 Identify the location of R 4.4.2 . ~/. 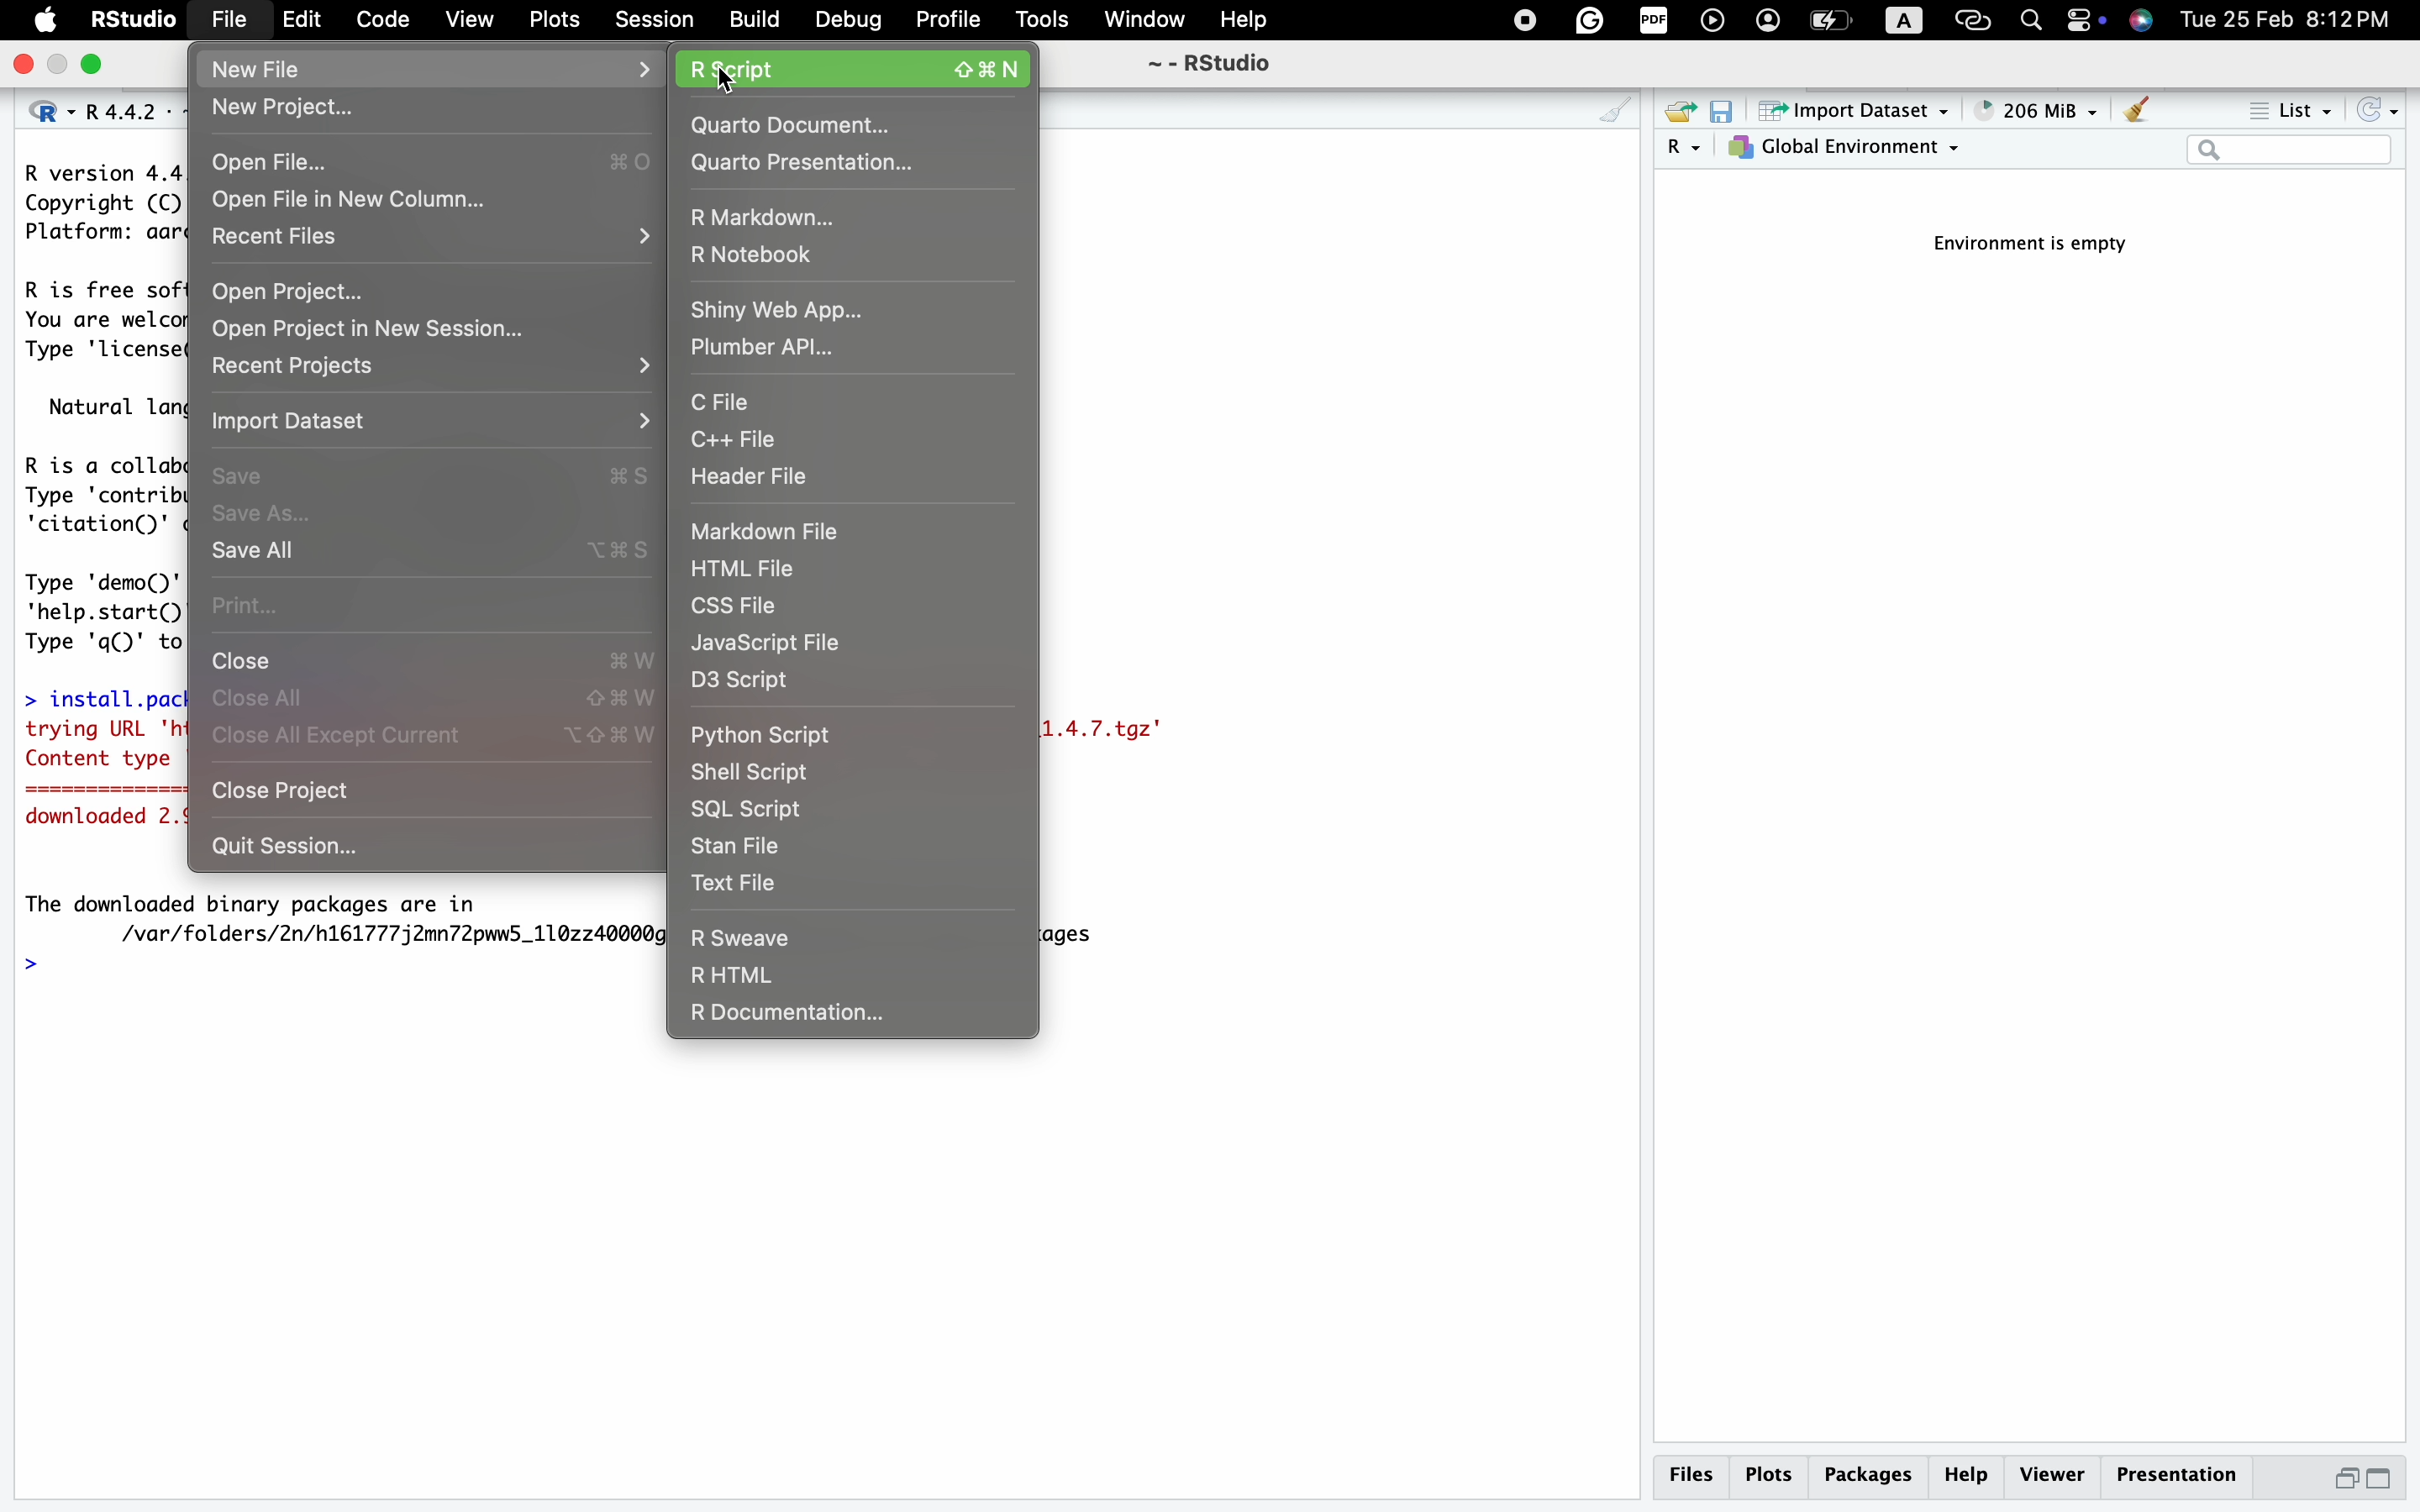
(126, 109).